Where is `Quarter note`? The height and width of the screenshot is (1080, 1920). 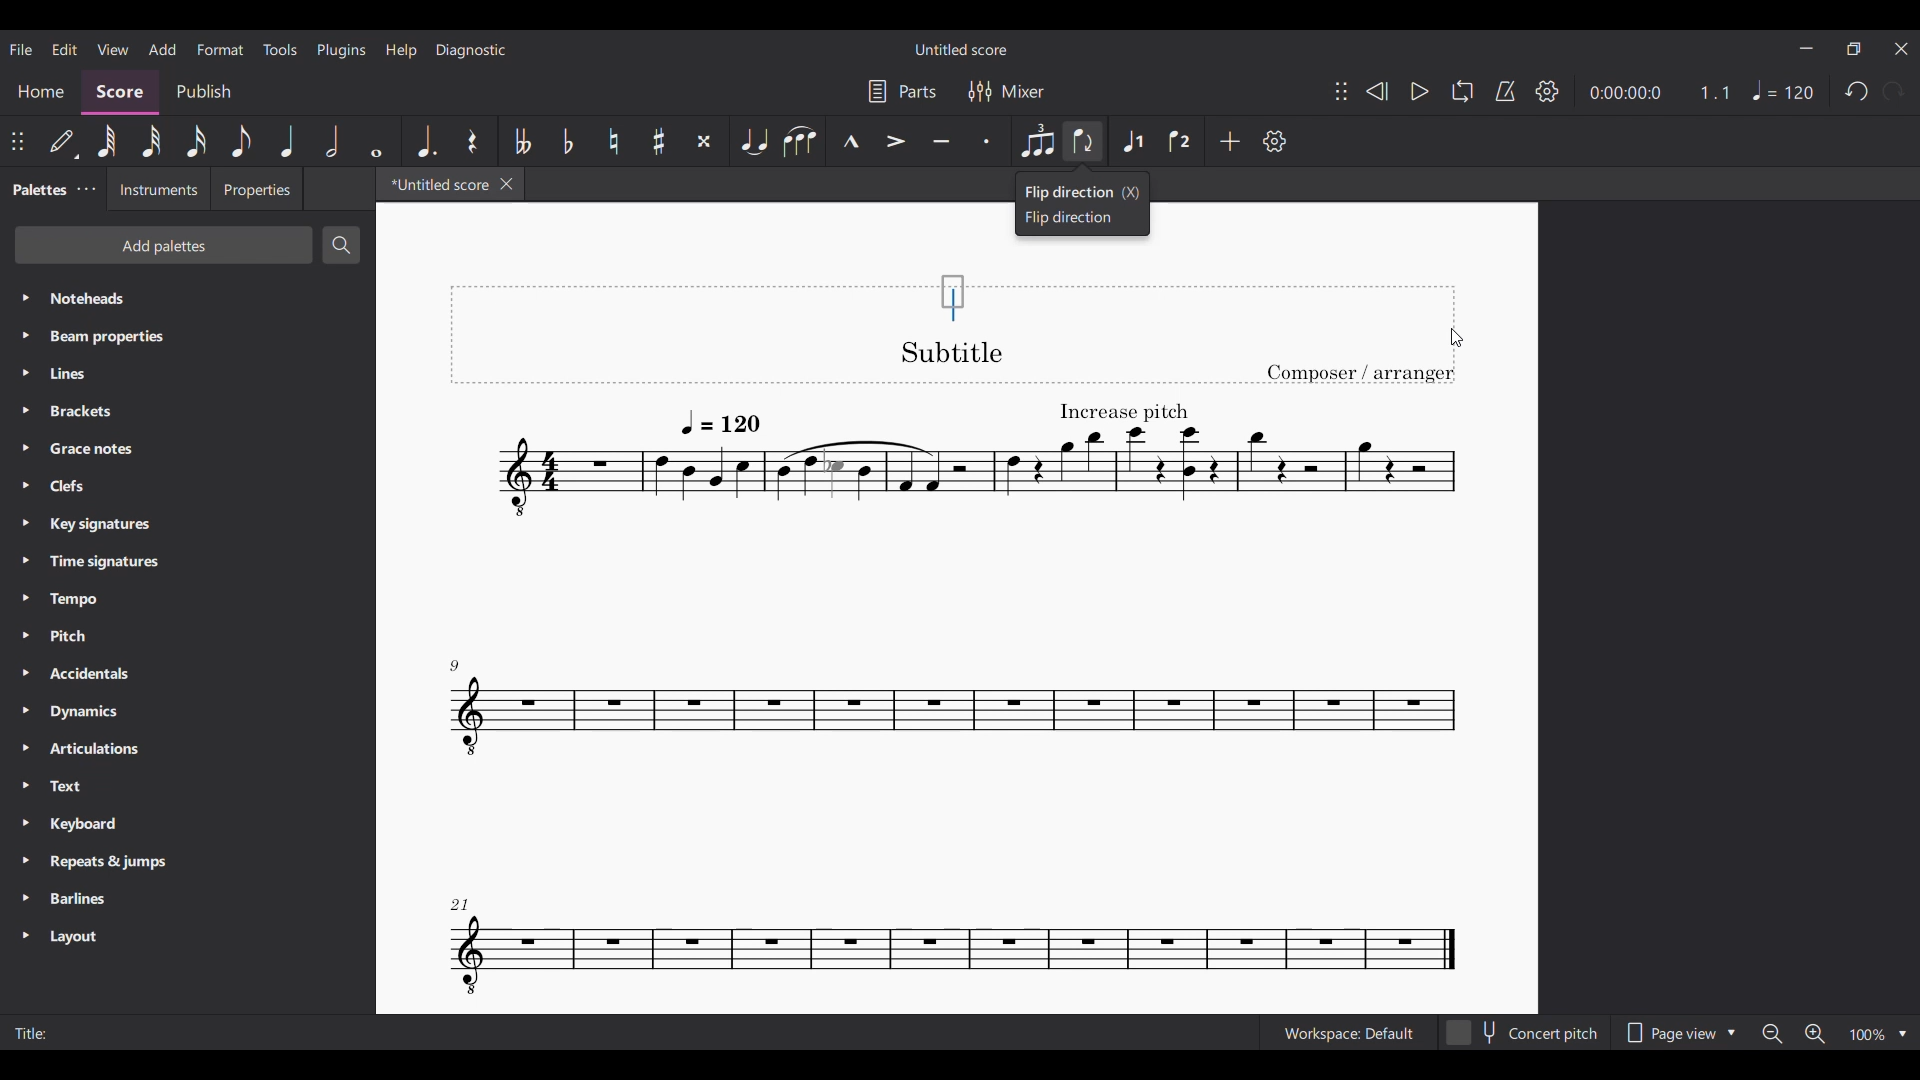
Quarter note is located at coordinates (288, 141).